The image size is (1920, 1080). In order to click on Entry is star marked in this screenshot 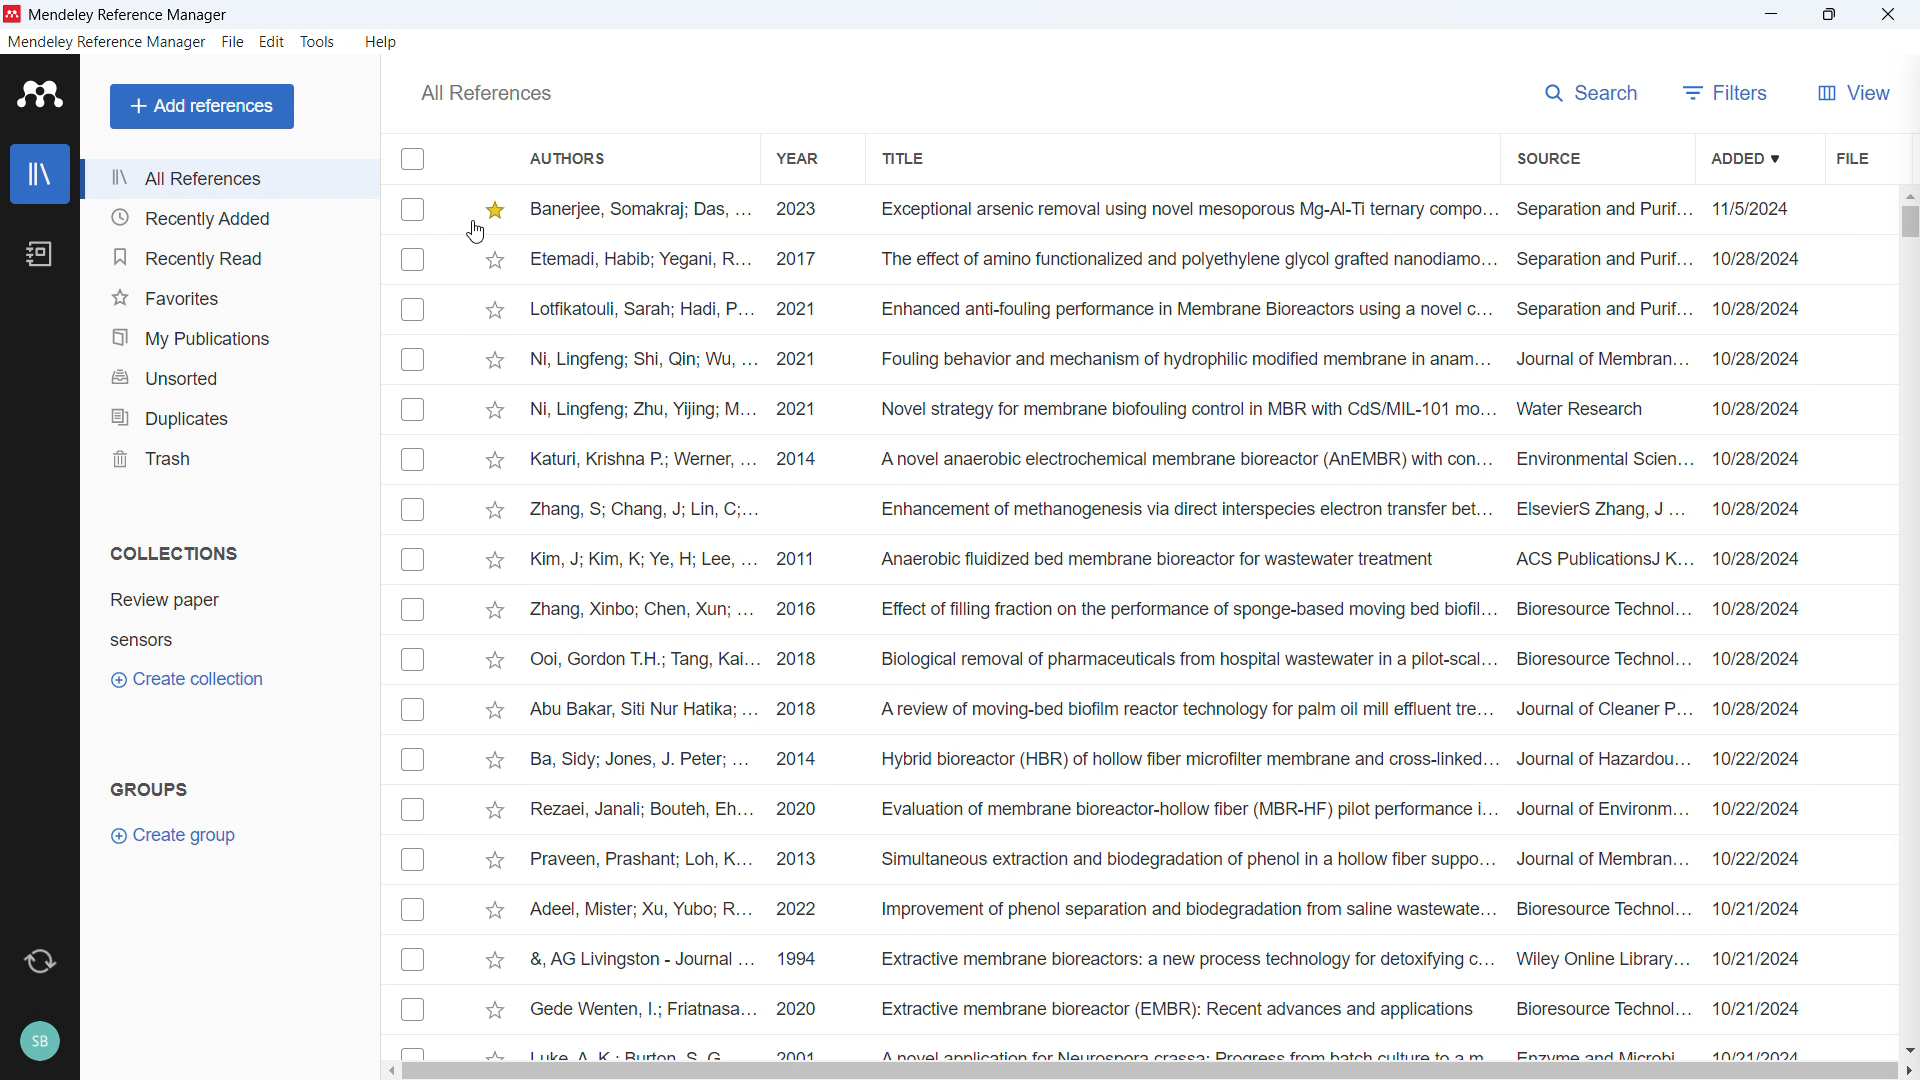, I will do `click(496, 212)`.